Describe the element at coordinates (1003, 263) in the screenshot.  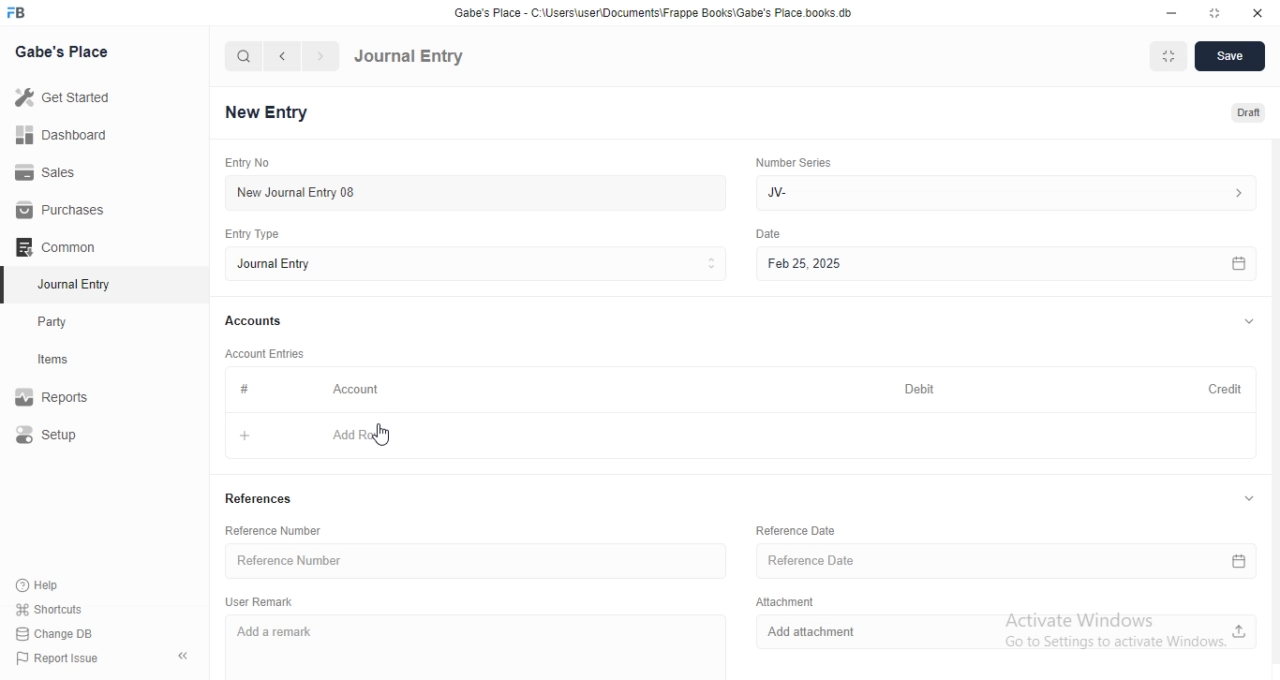
I see `Feb 25, 2025` at that location.